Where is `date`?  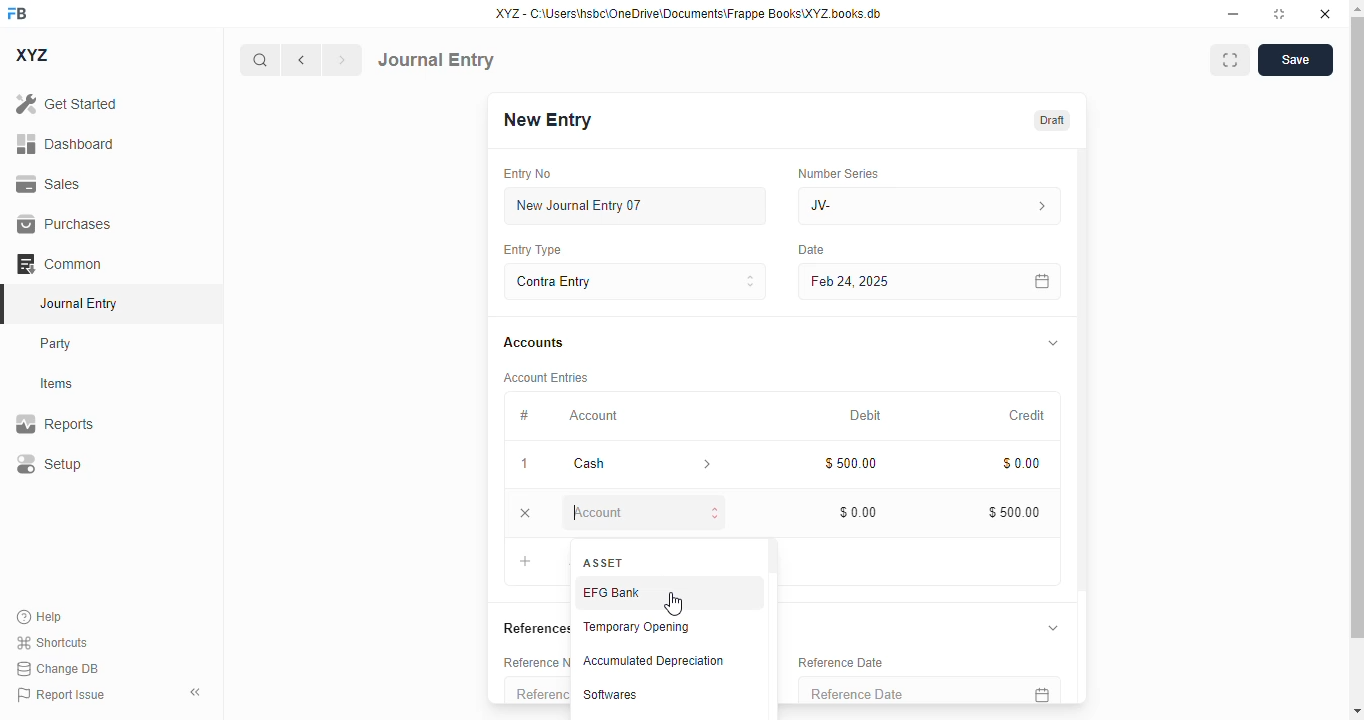 date is located at coordinates (814, 250).